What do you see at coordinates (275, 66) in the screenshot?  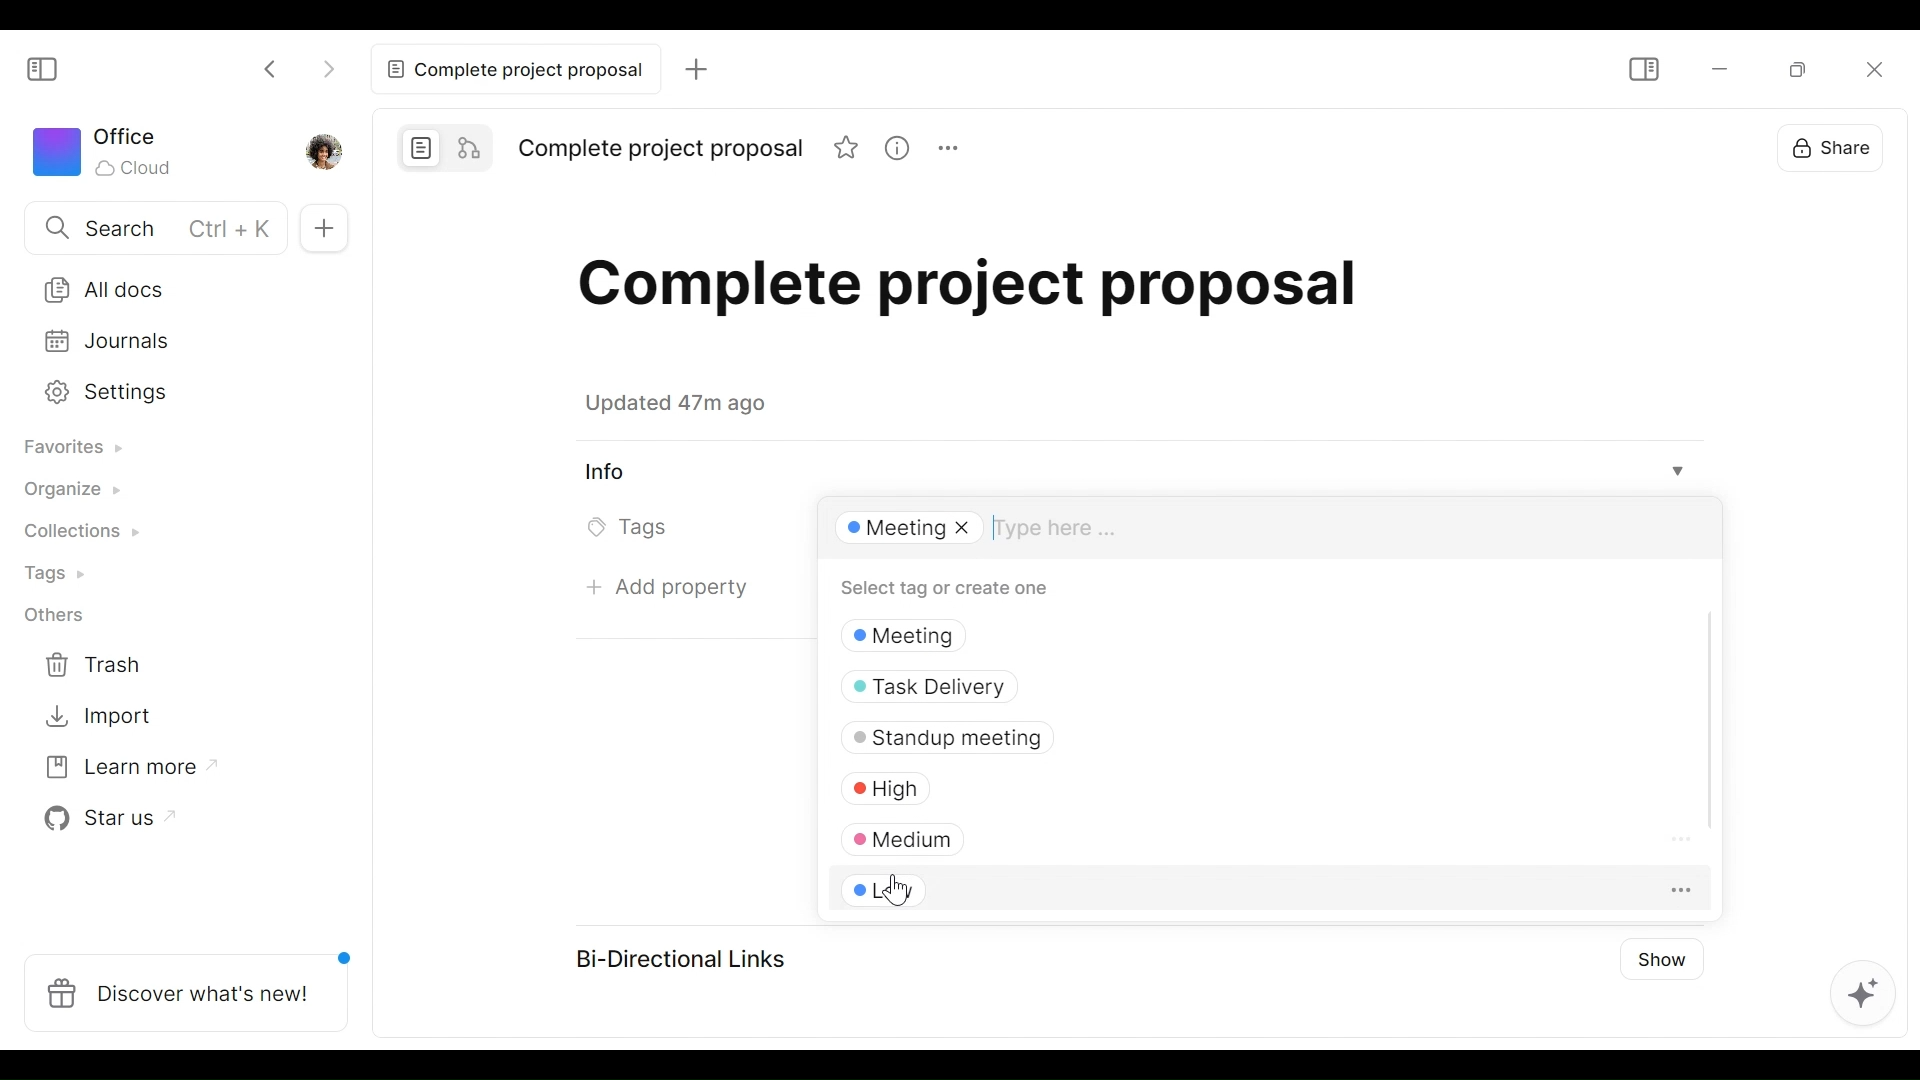 I see `Click to go back` at bounding box center [275, 66].